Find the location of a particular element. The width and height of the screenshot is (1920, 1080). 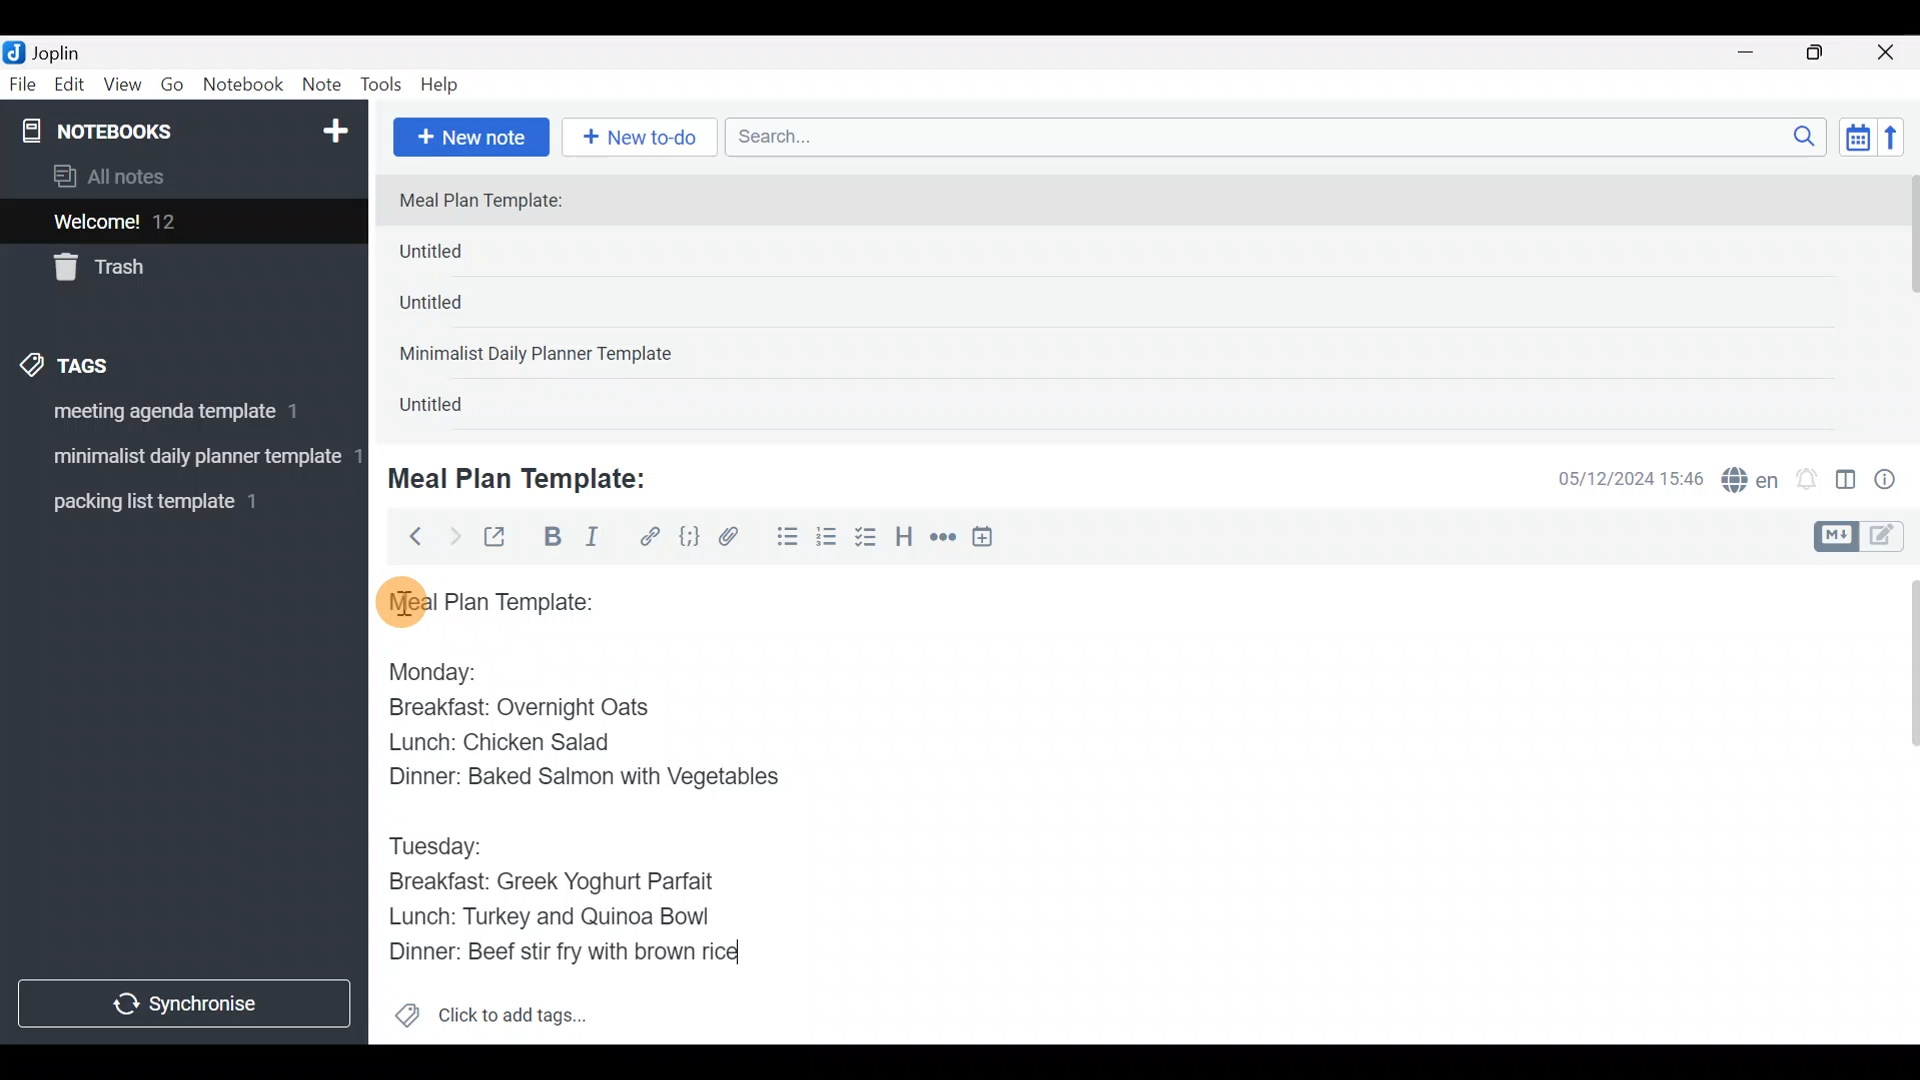

Tag 2 is located at coordinates (183, 459).